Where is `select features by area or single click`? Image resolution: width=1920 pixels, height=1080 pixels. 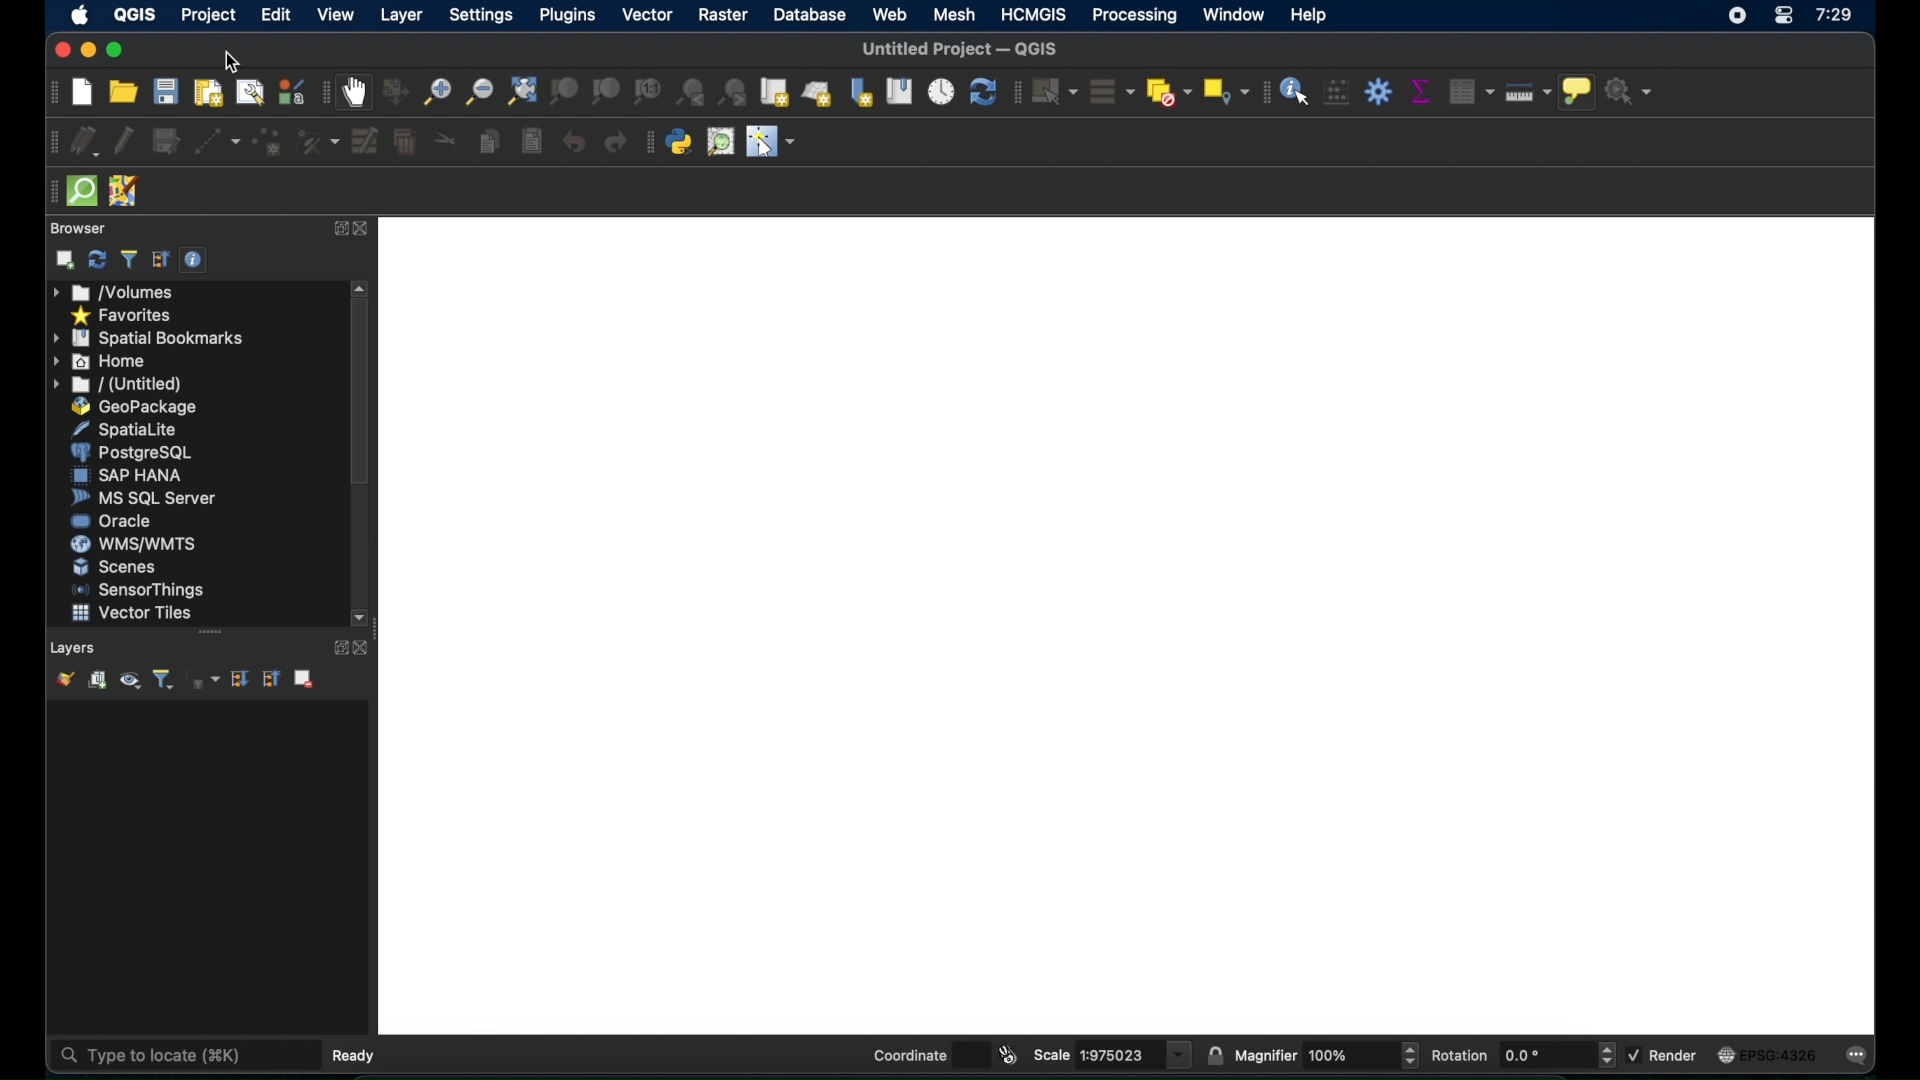 select features by area or single click is located at coordinates (1054, 92).